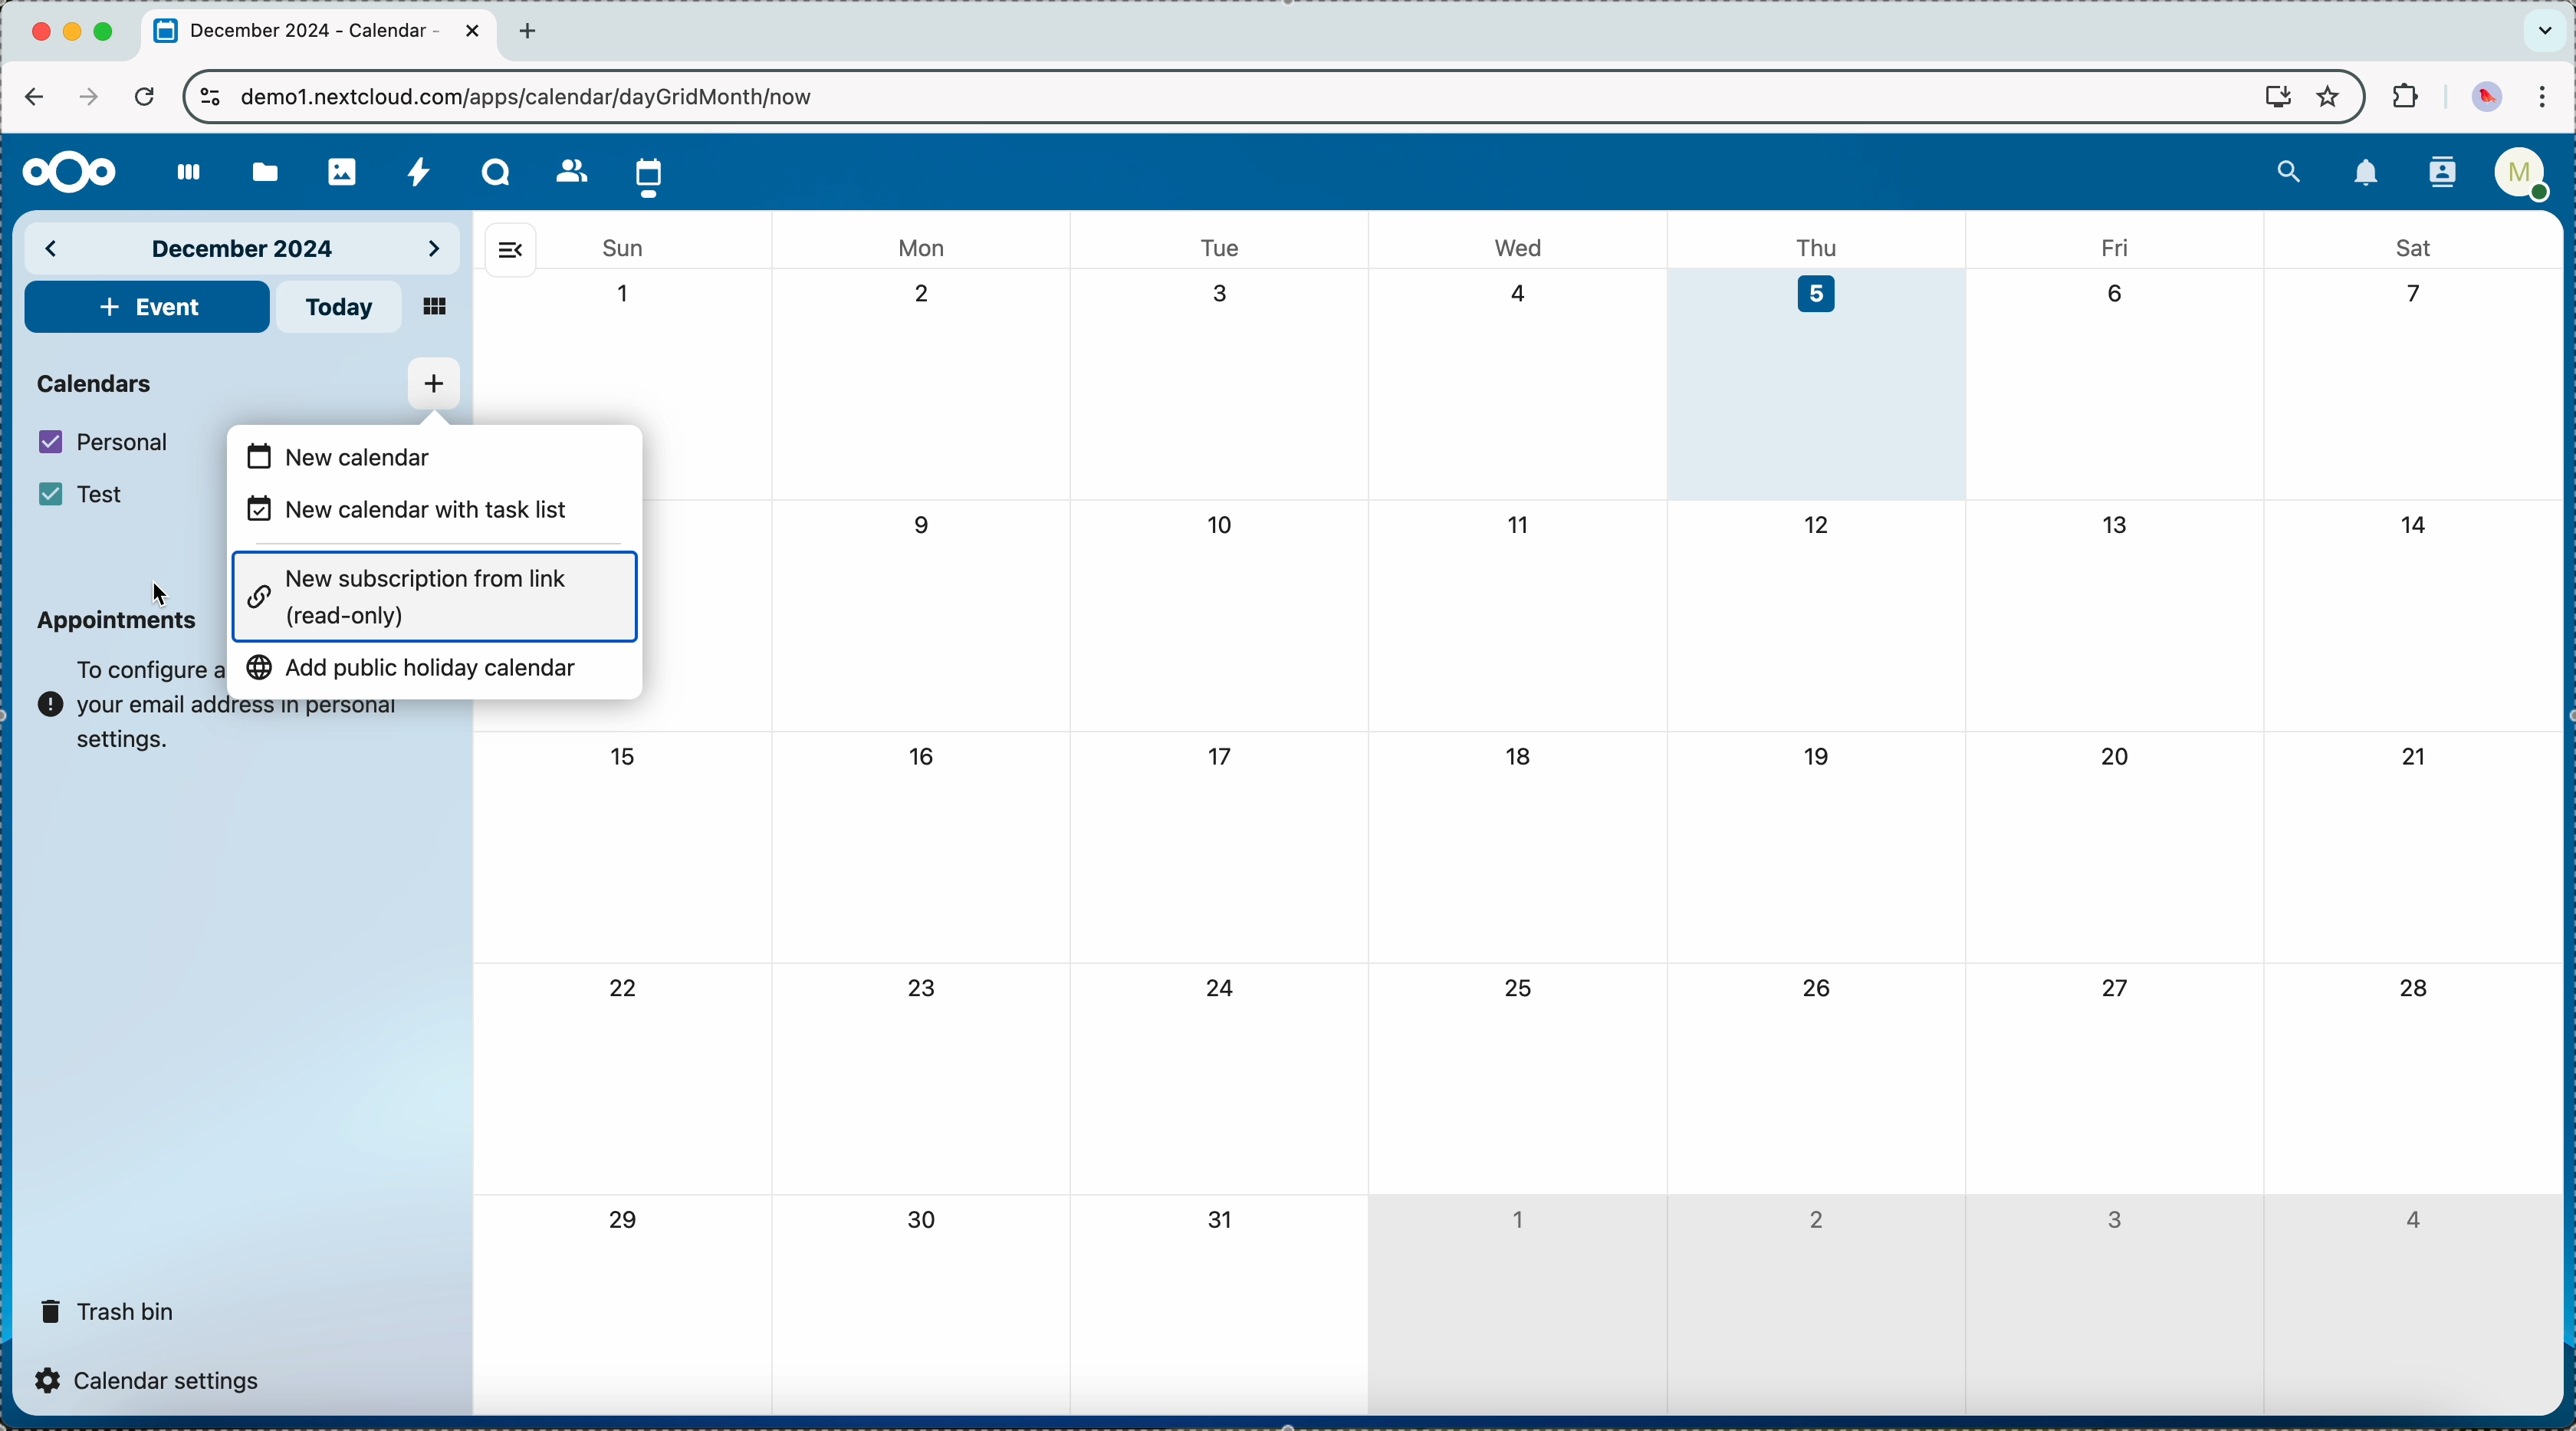 The image size is (2576, 1431). I want to click on extensions, so click(2402, 98).